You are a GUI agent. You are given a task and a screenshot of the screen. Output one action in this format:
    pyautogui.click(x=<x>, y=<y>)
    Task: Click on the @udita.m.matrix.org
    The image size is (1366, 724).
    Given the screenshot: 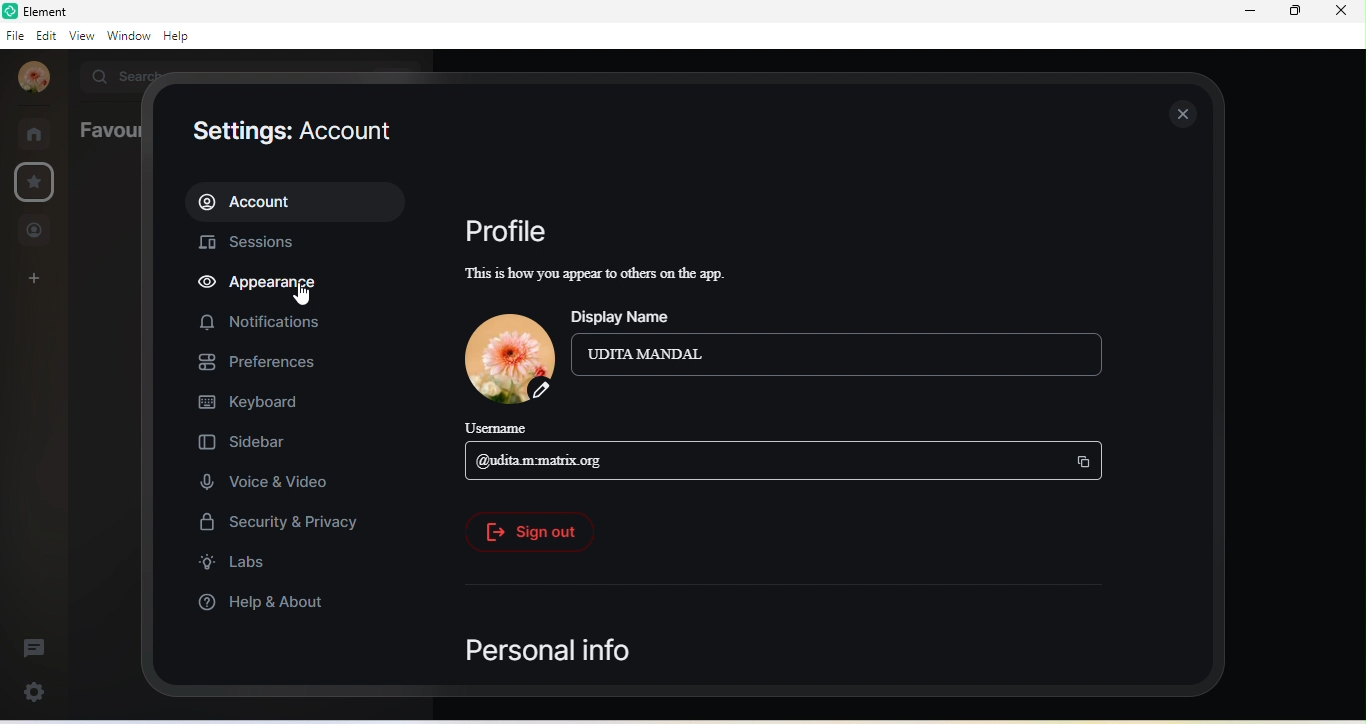 What is the action you would take?
    pyautogui.click(x=793, y=461)
    